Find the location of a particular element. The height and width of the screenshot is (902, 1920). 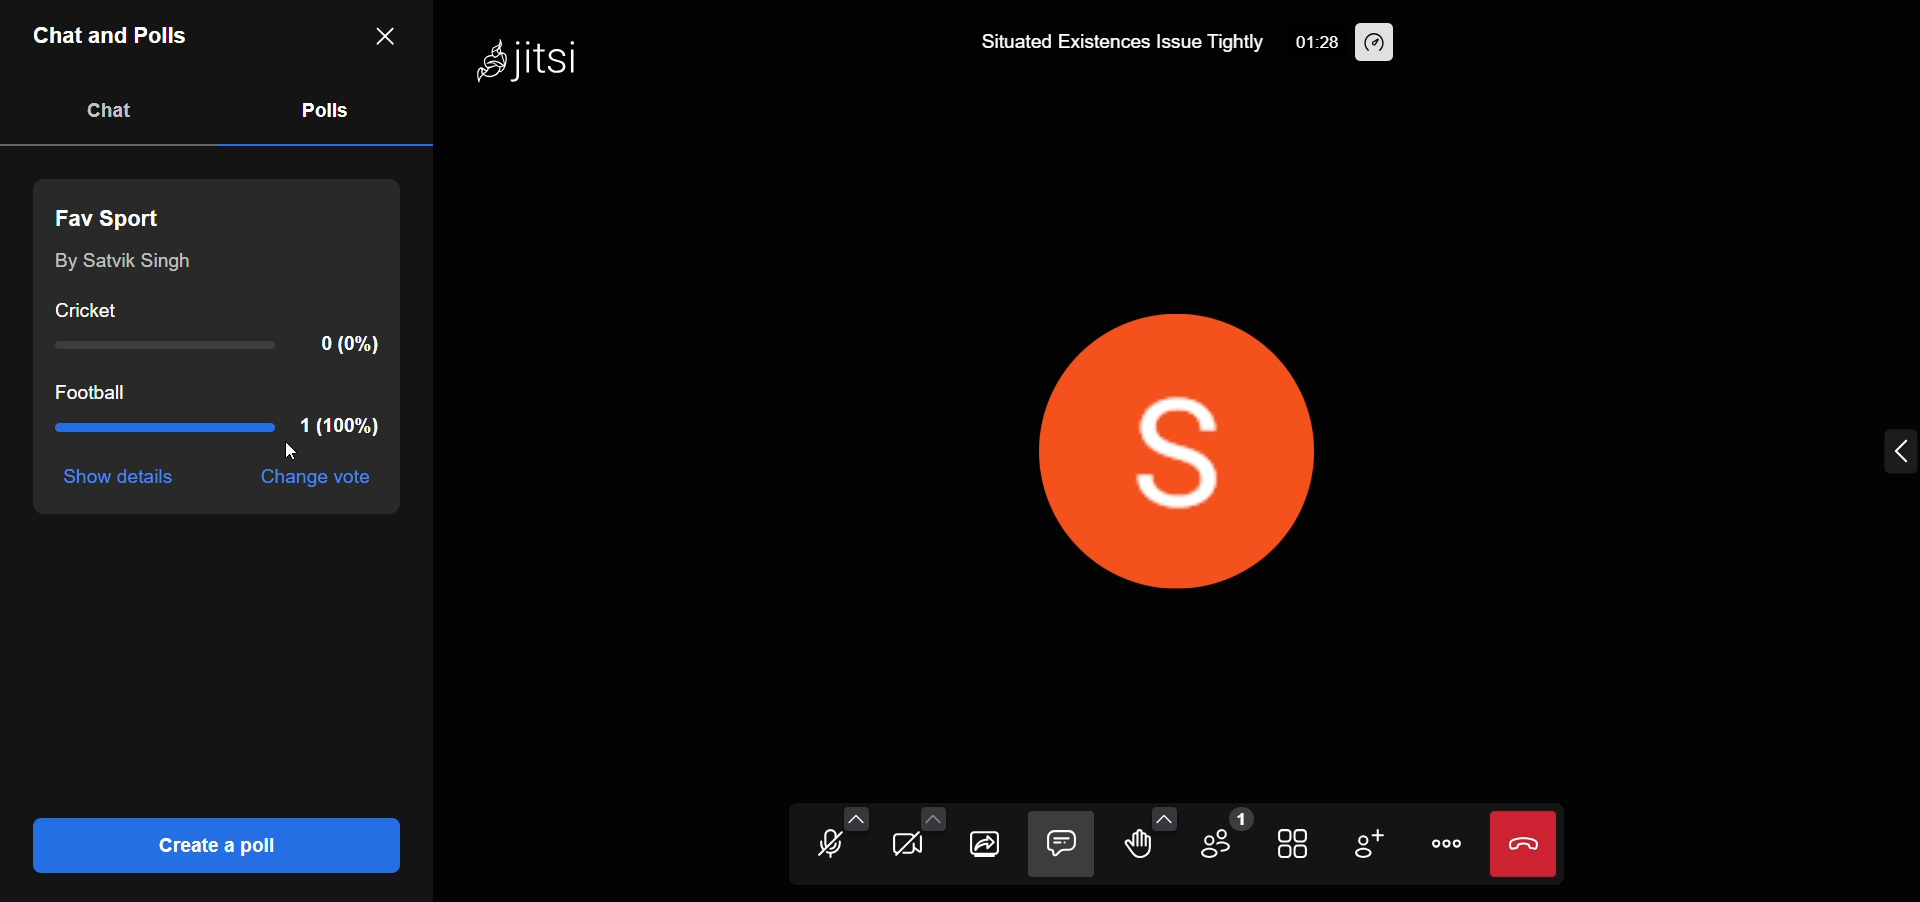

display picture is located at coordinates (1244, 442).